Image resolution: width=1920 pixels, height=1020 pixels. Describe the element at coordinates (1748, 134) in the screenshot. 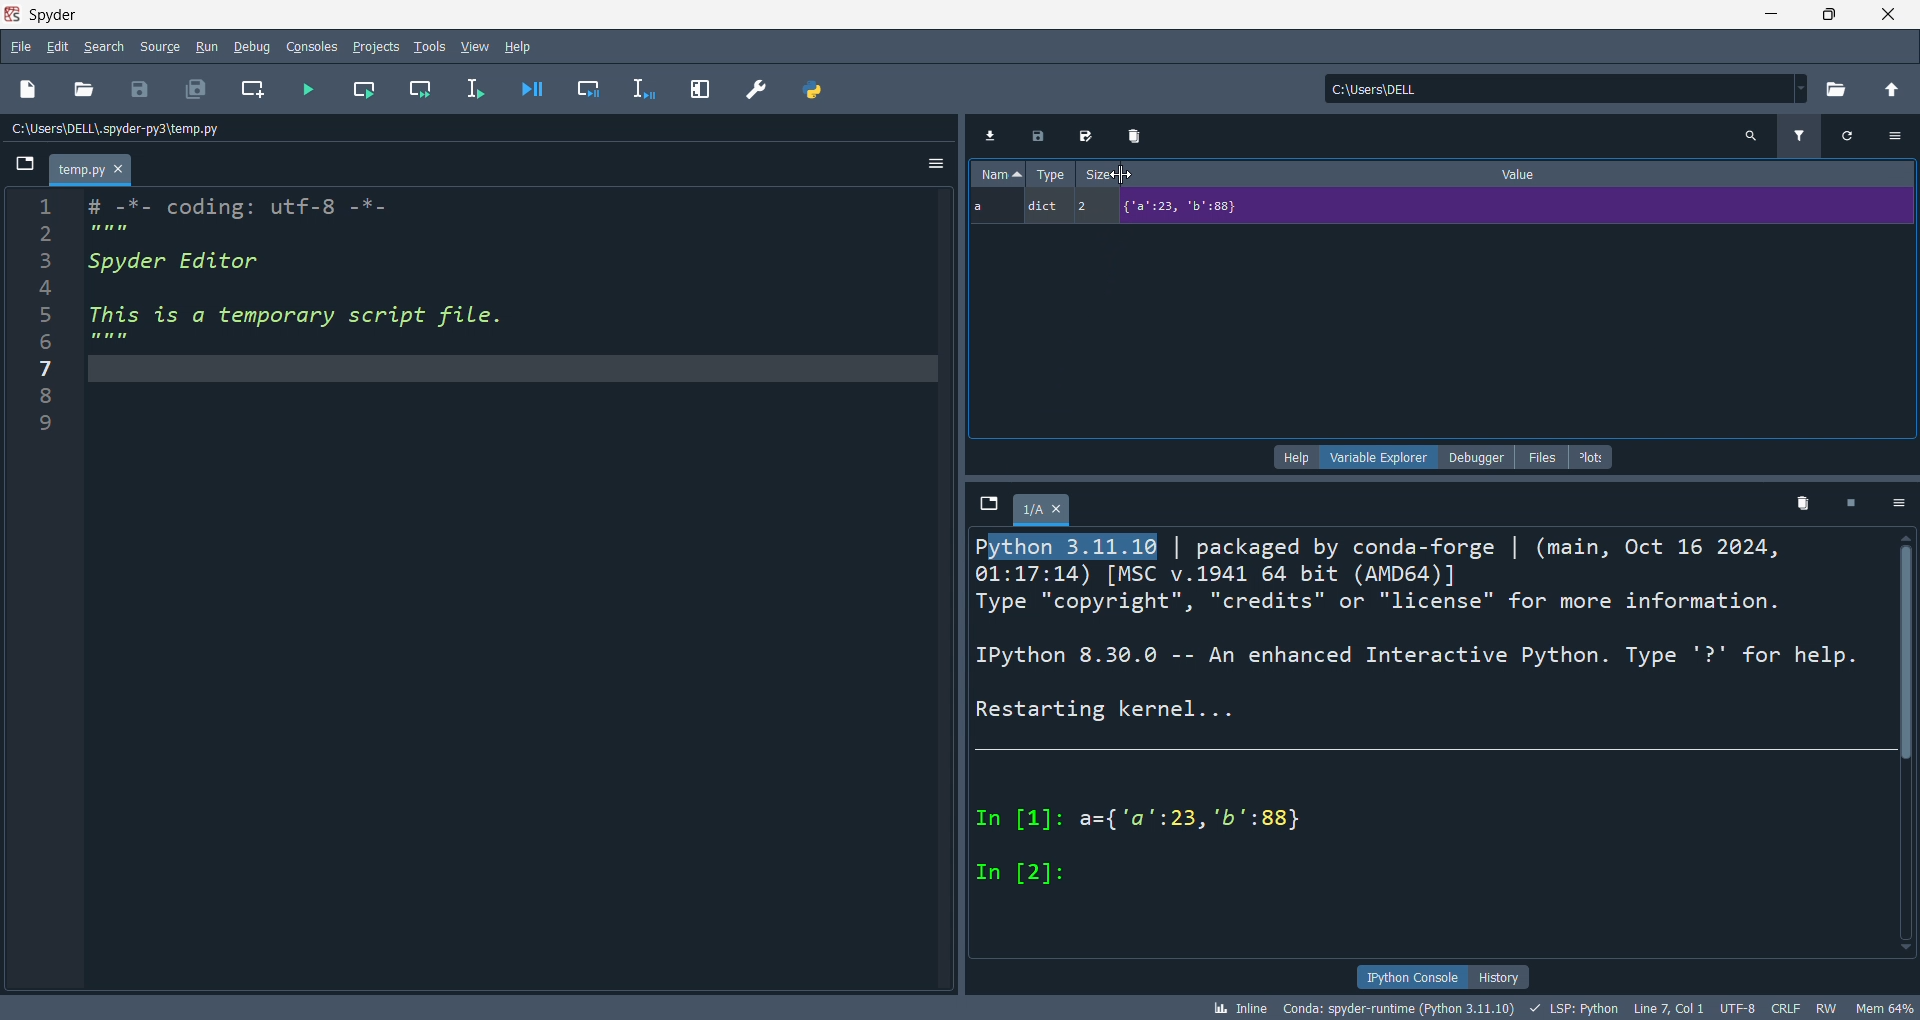

I see `search` at that location.